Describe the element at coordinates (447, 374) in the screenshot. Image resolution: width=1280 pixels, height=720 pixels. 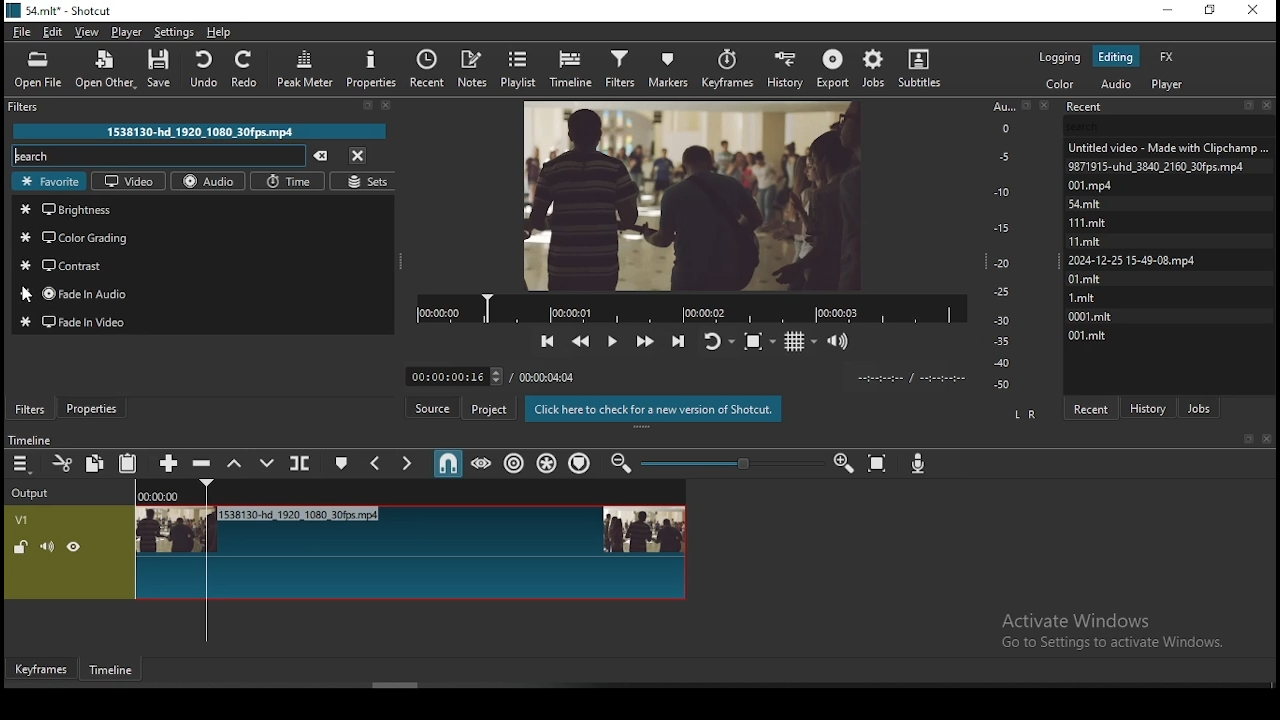
I see `elapsed time` at that location.